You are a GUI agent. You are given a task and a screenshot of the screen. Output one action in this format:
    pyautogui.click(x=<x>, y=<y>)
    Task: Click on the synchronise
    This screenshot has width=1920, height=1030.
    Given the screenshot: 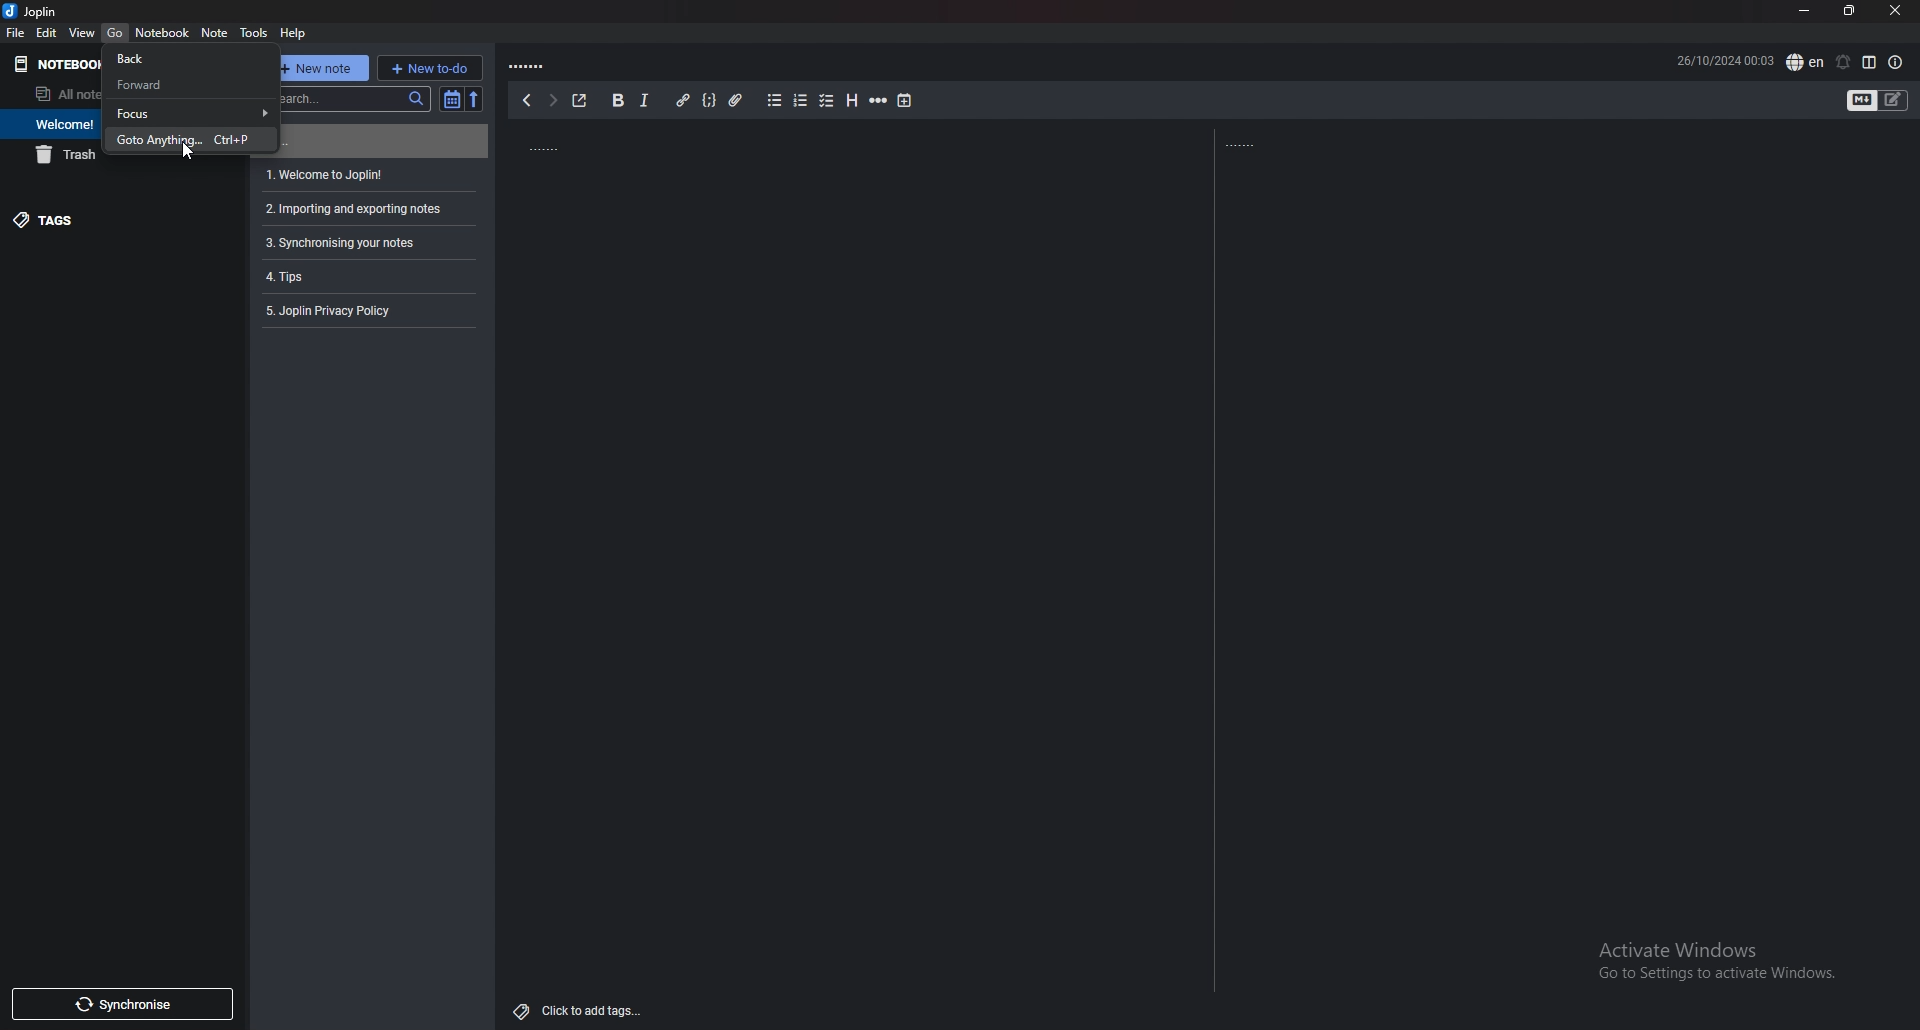 What is the action you would take?
    pyautogui.click(x=123, y=1003)
    